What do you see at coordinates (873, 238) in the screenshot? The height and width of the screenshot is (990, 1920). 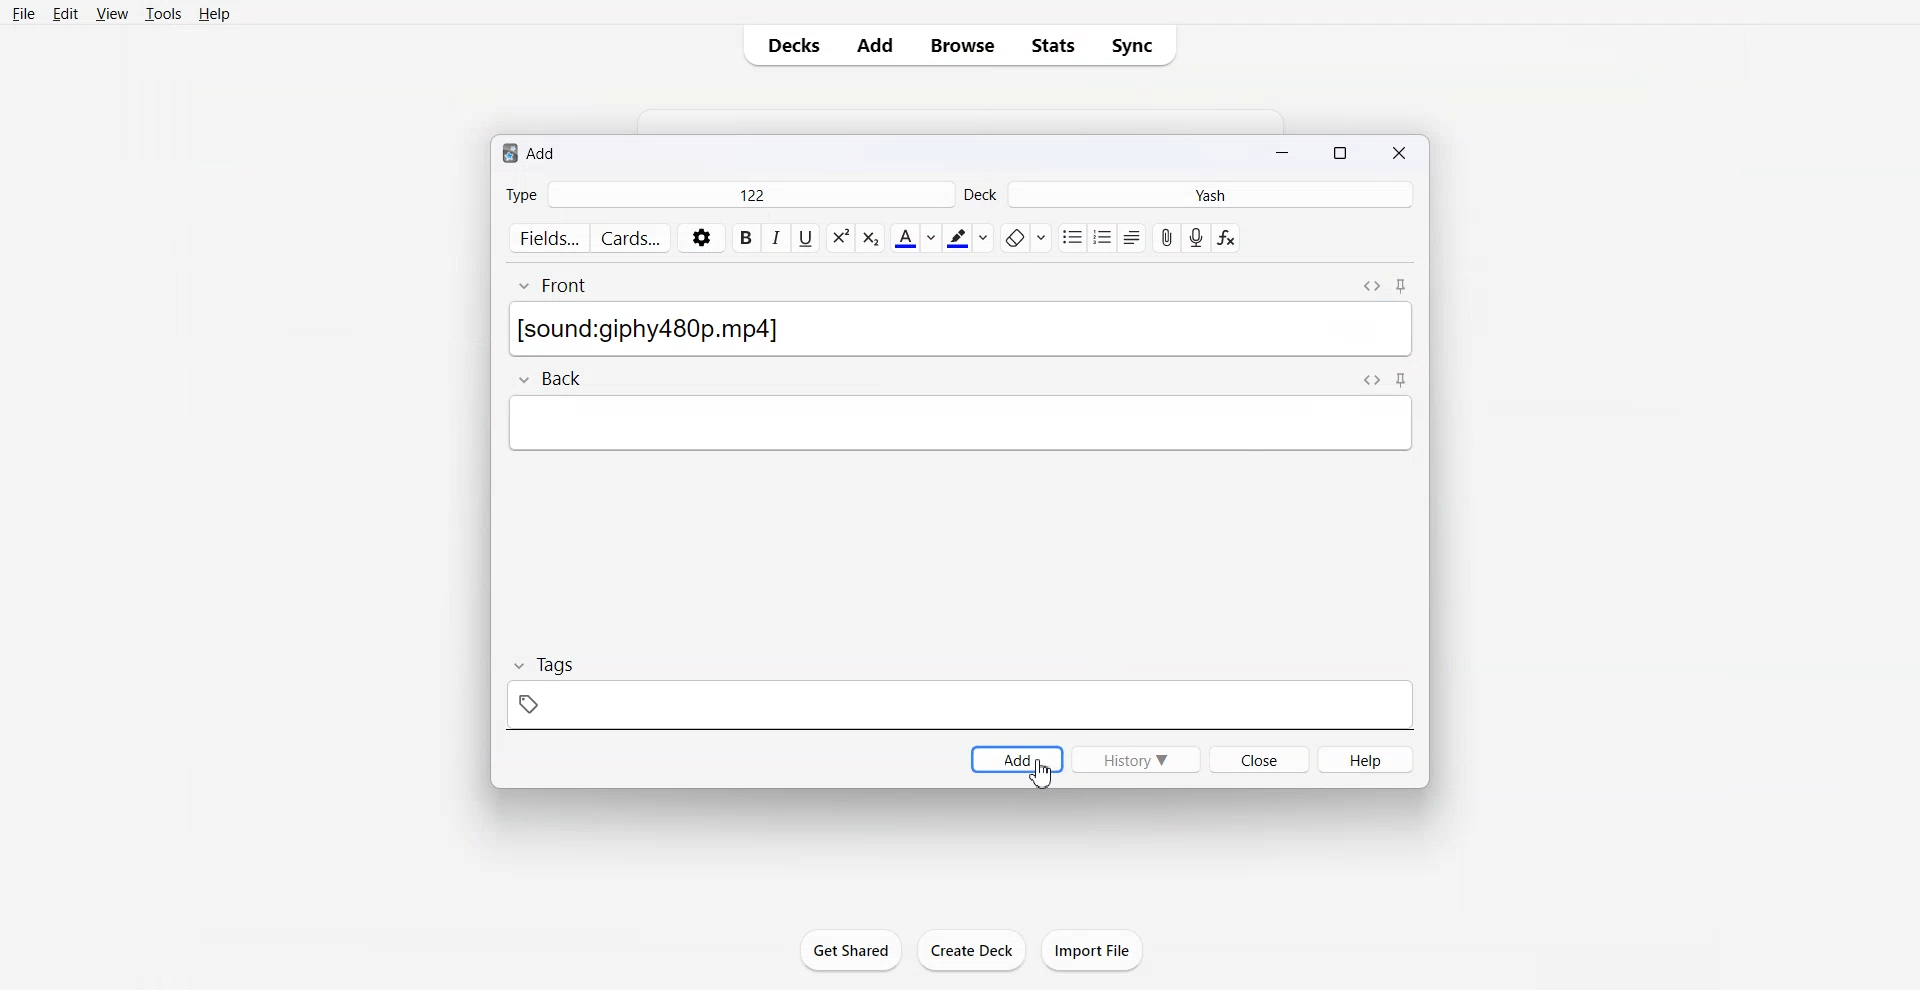 I see `Superscript` at bounding box center [873, 238].